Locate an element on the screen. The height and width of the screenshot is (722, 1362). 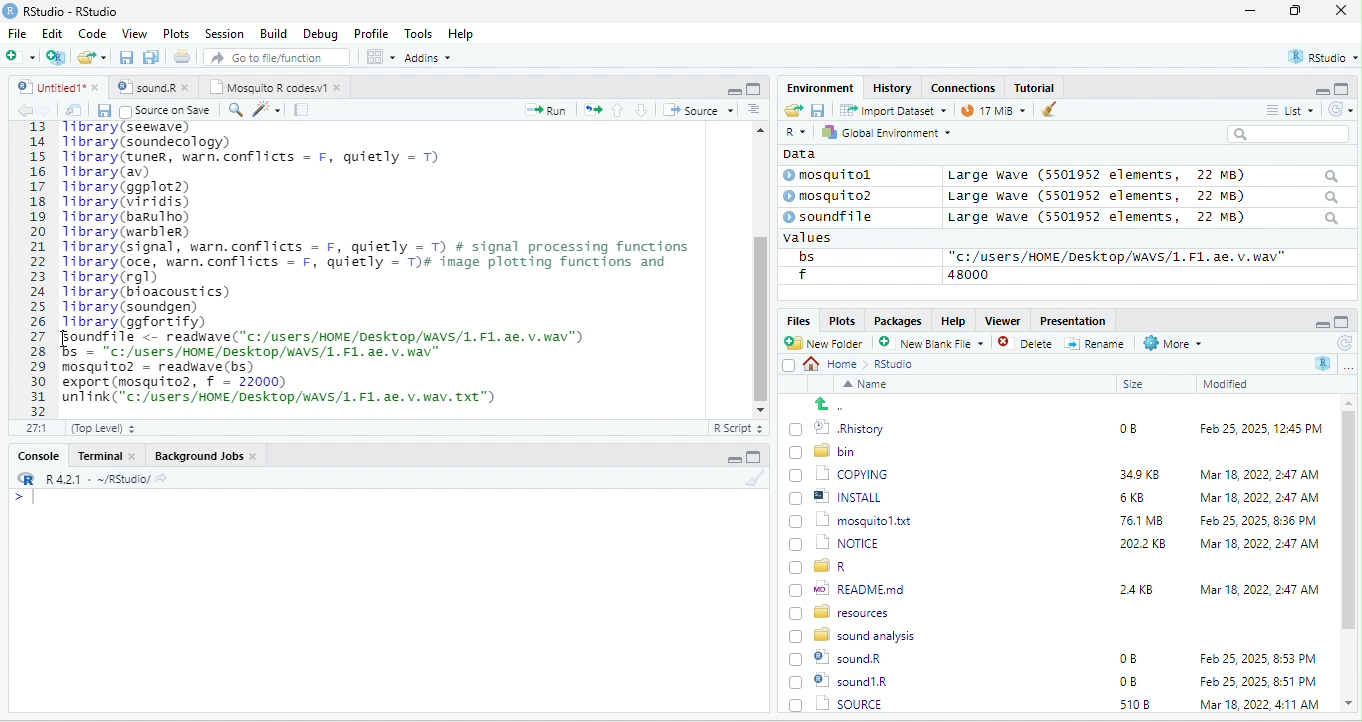
Rstudio is located at coordinates (895, 364).